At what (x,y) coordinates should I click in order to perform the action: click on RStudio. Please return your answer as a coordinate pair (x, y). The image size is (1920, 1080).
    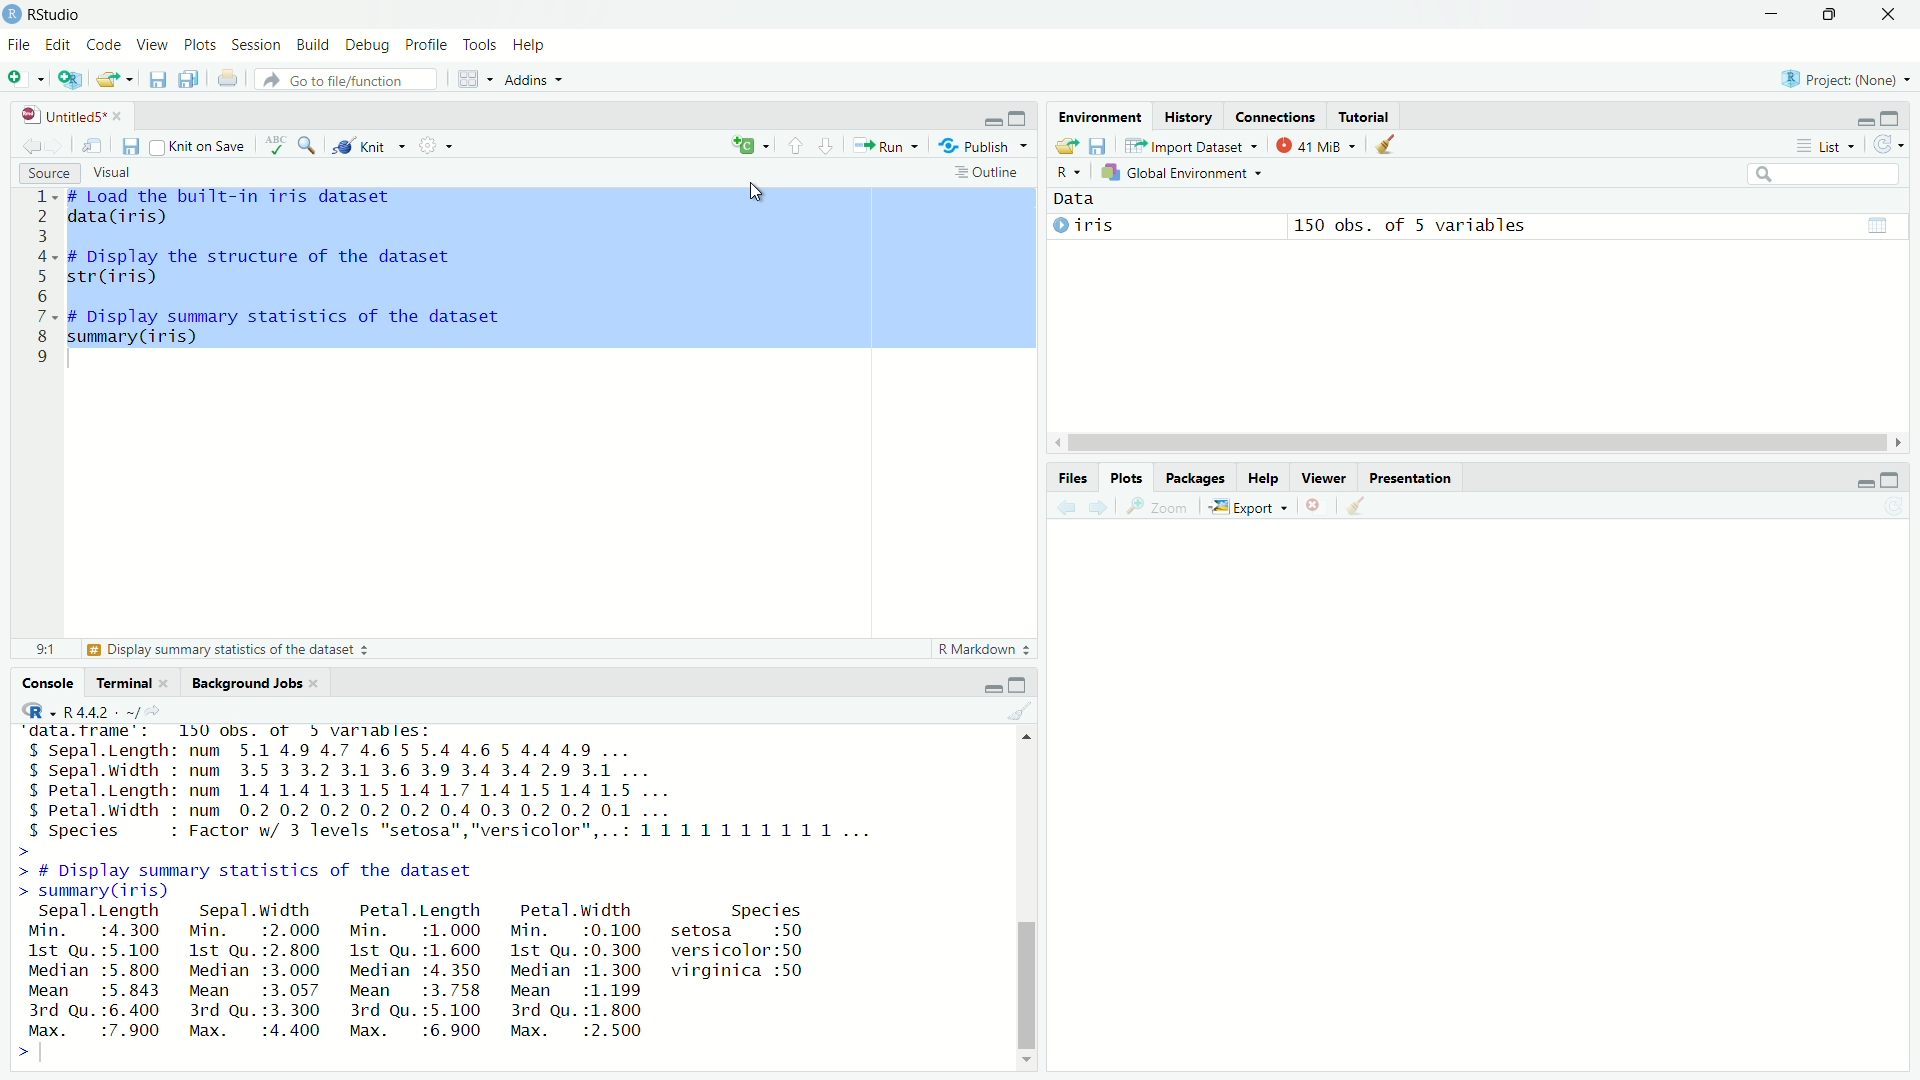
    Looking at the image, I should click on (43, 15).